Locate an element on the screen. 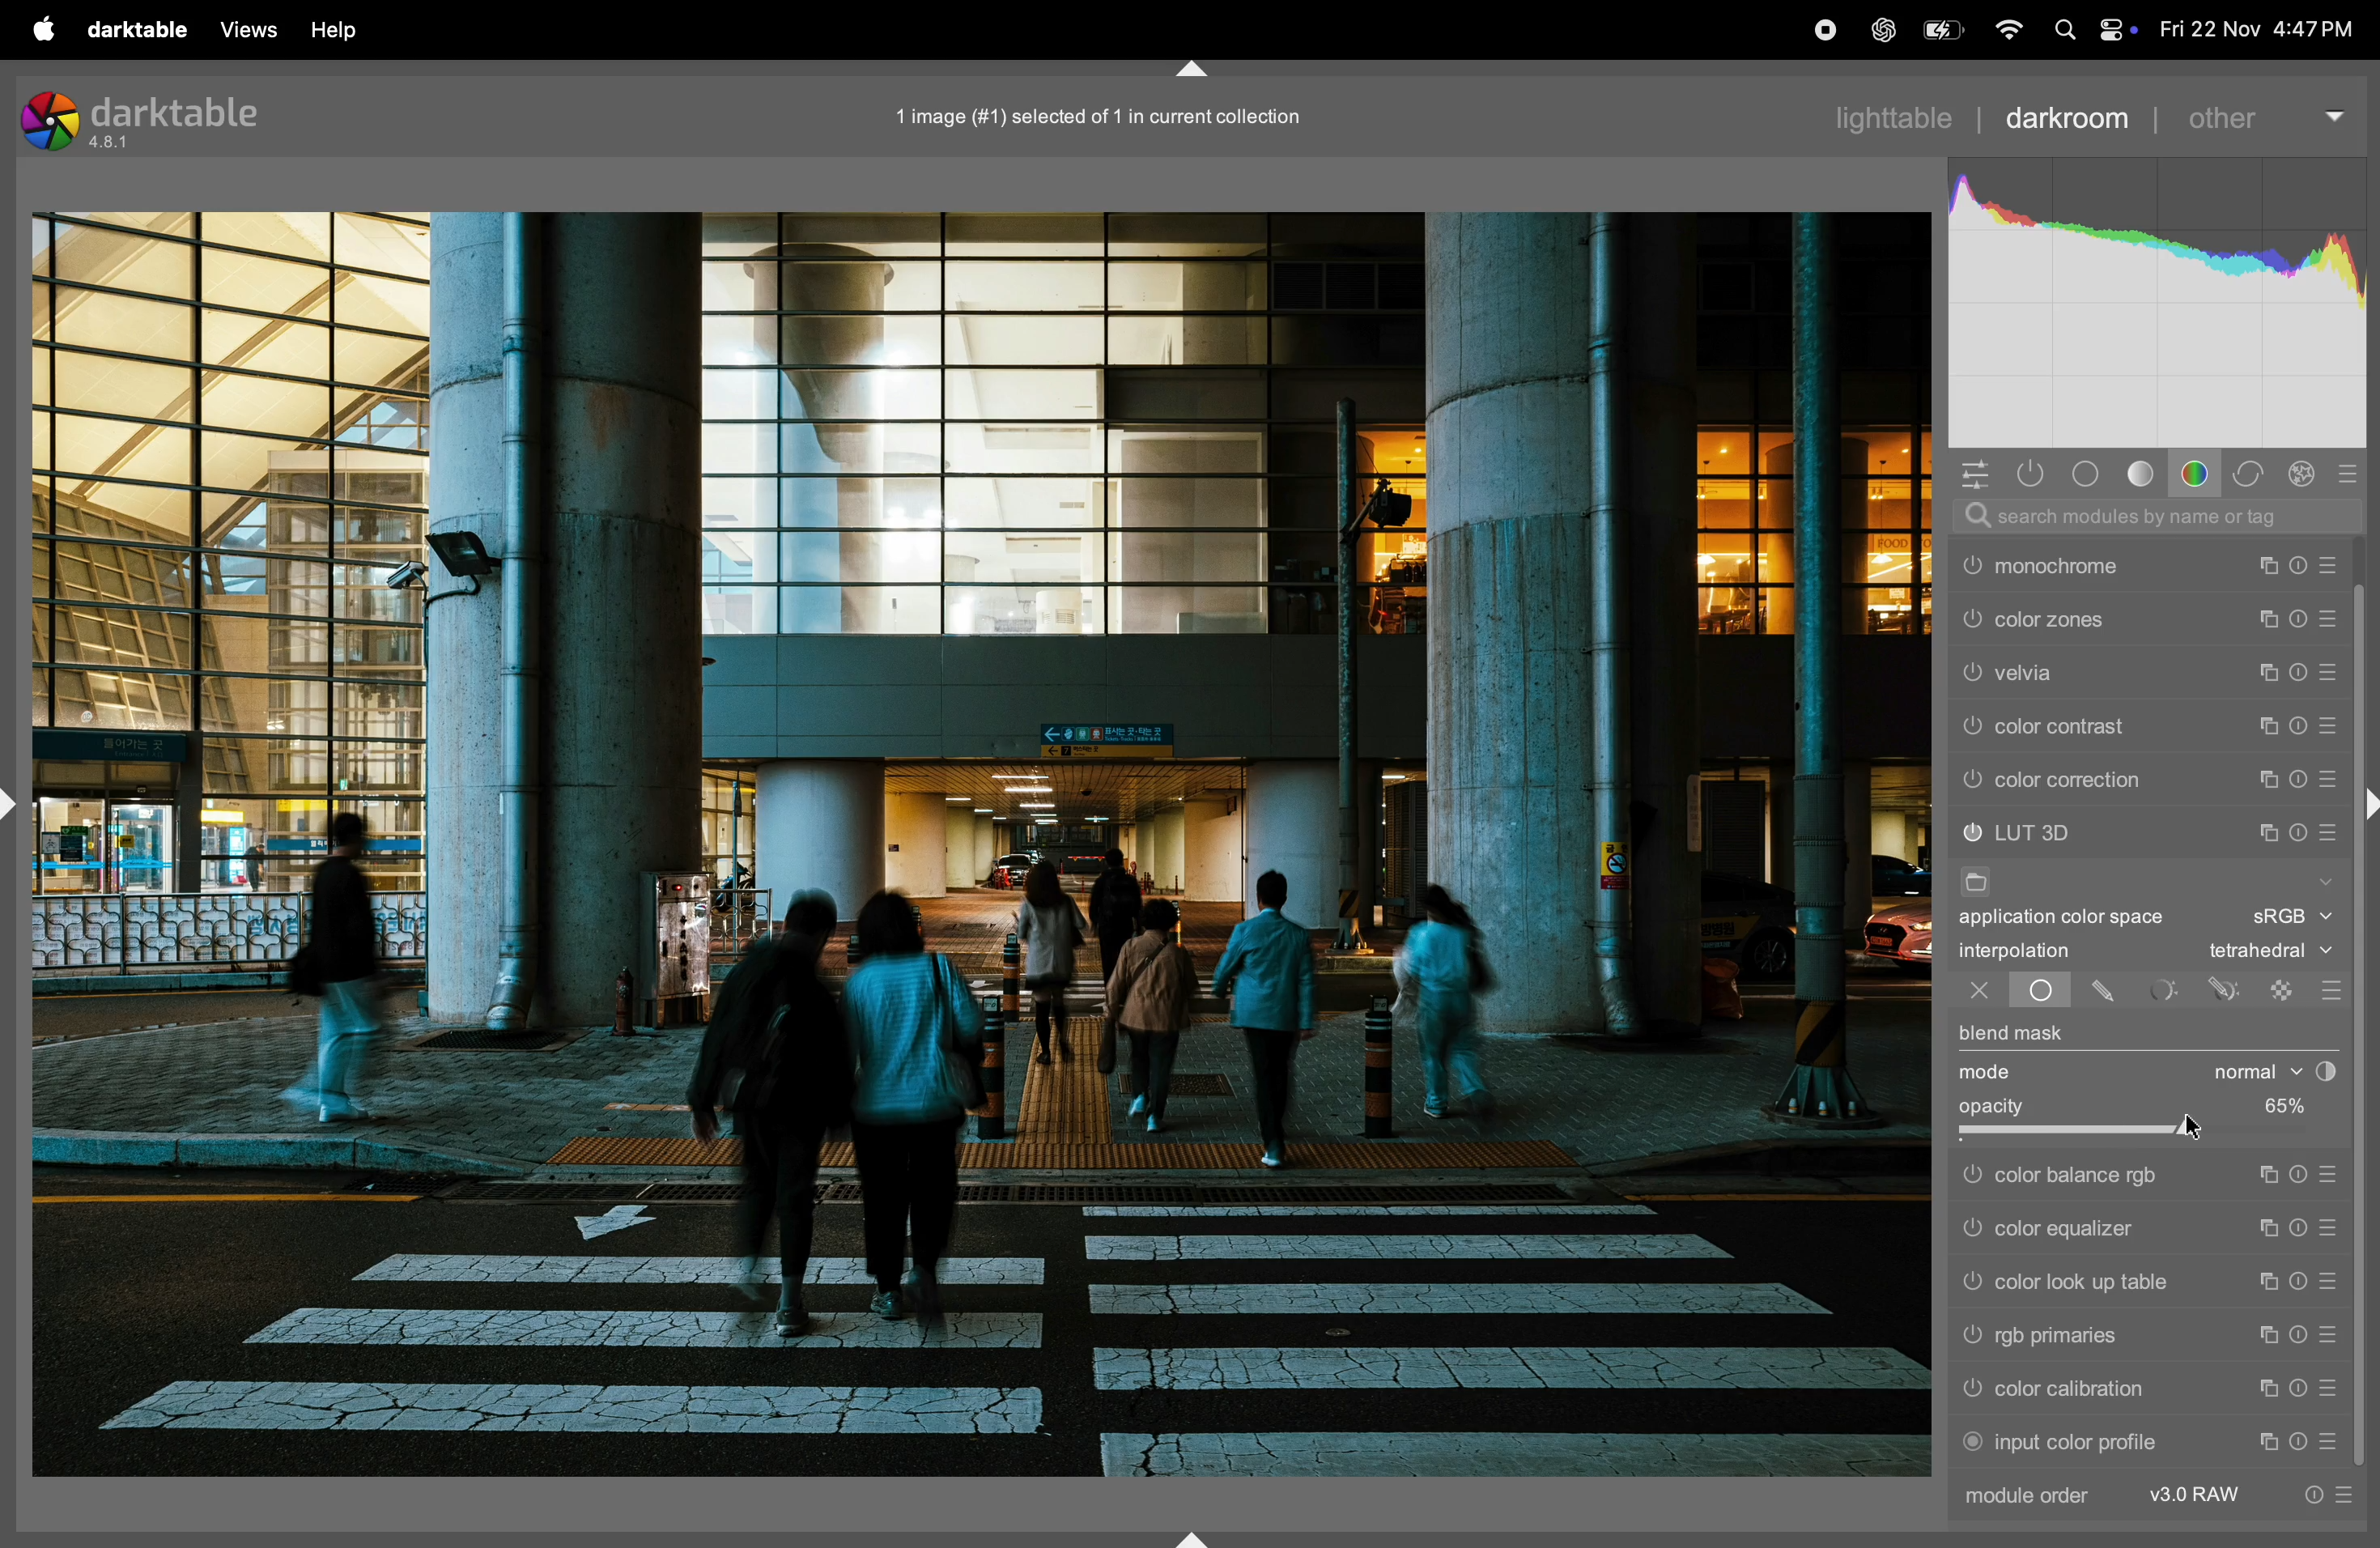 This screenshot has width=2380, height=1548. color is located at coordinates (2198, 473).